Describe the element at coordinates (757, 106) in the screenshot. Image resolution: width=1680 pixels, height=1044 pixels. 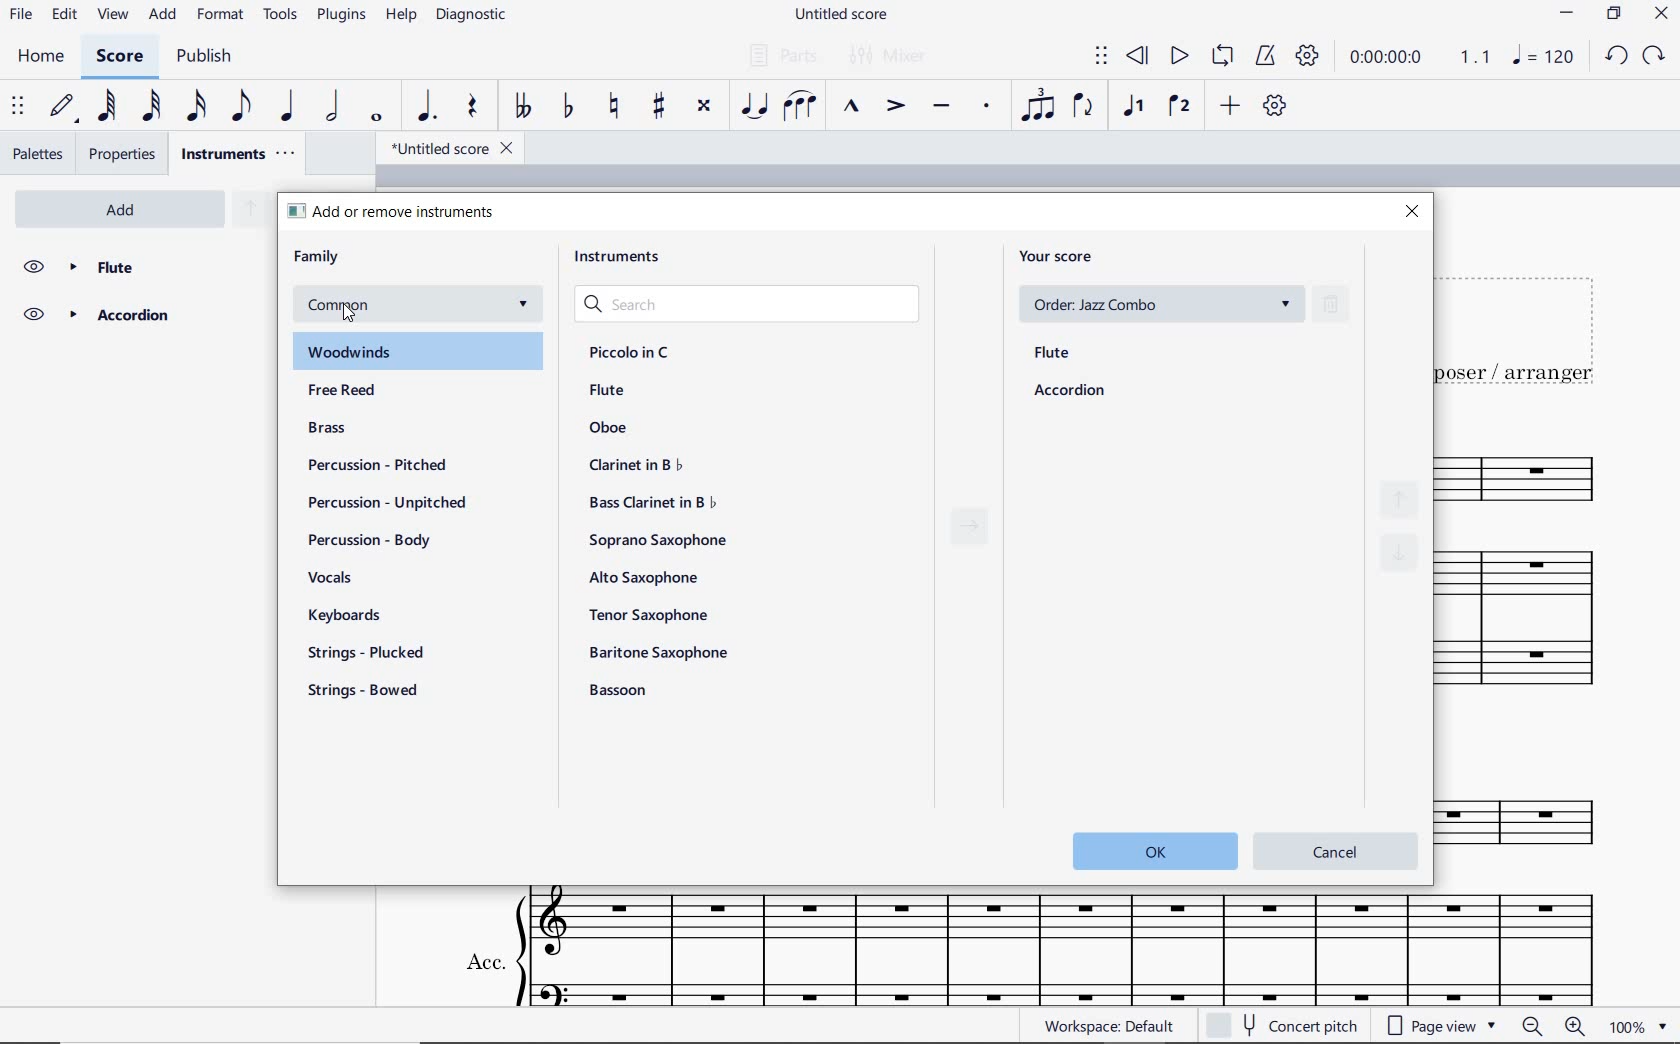
I see `tie` at that location.